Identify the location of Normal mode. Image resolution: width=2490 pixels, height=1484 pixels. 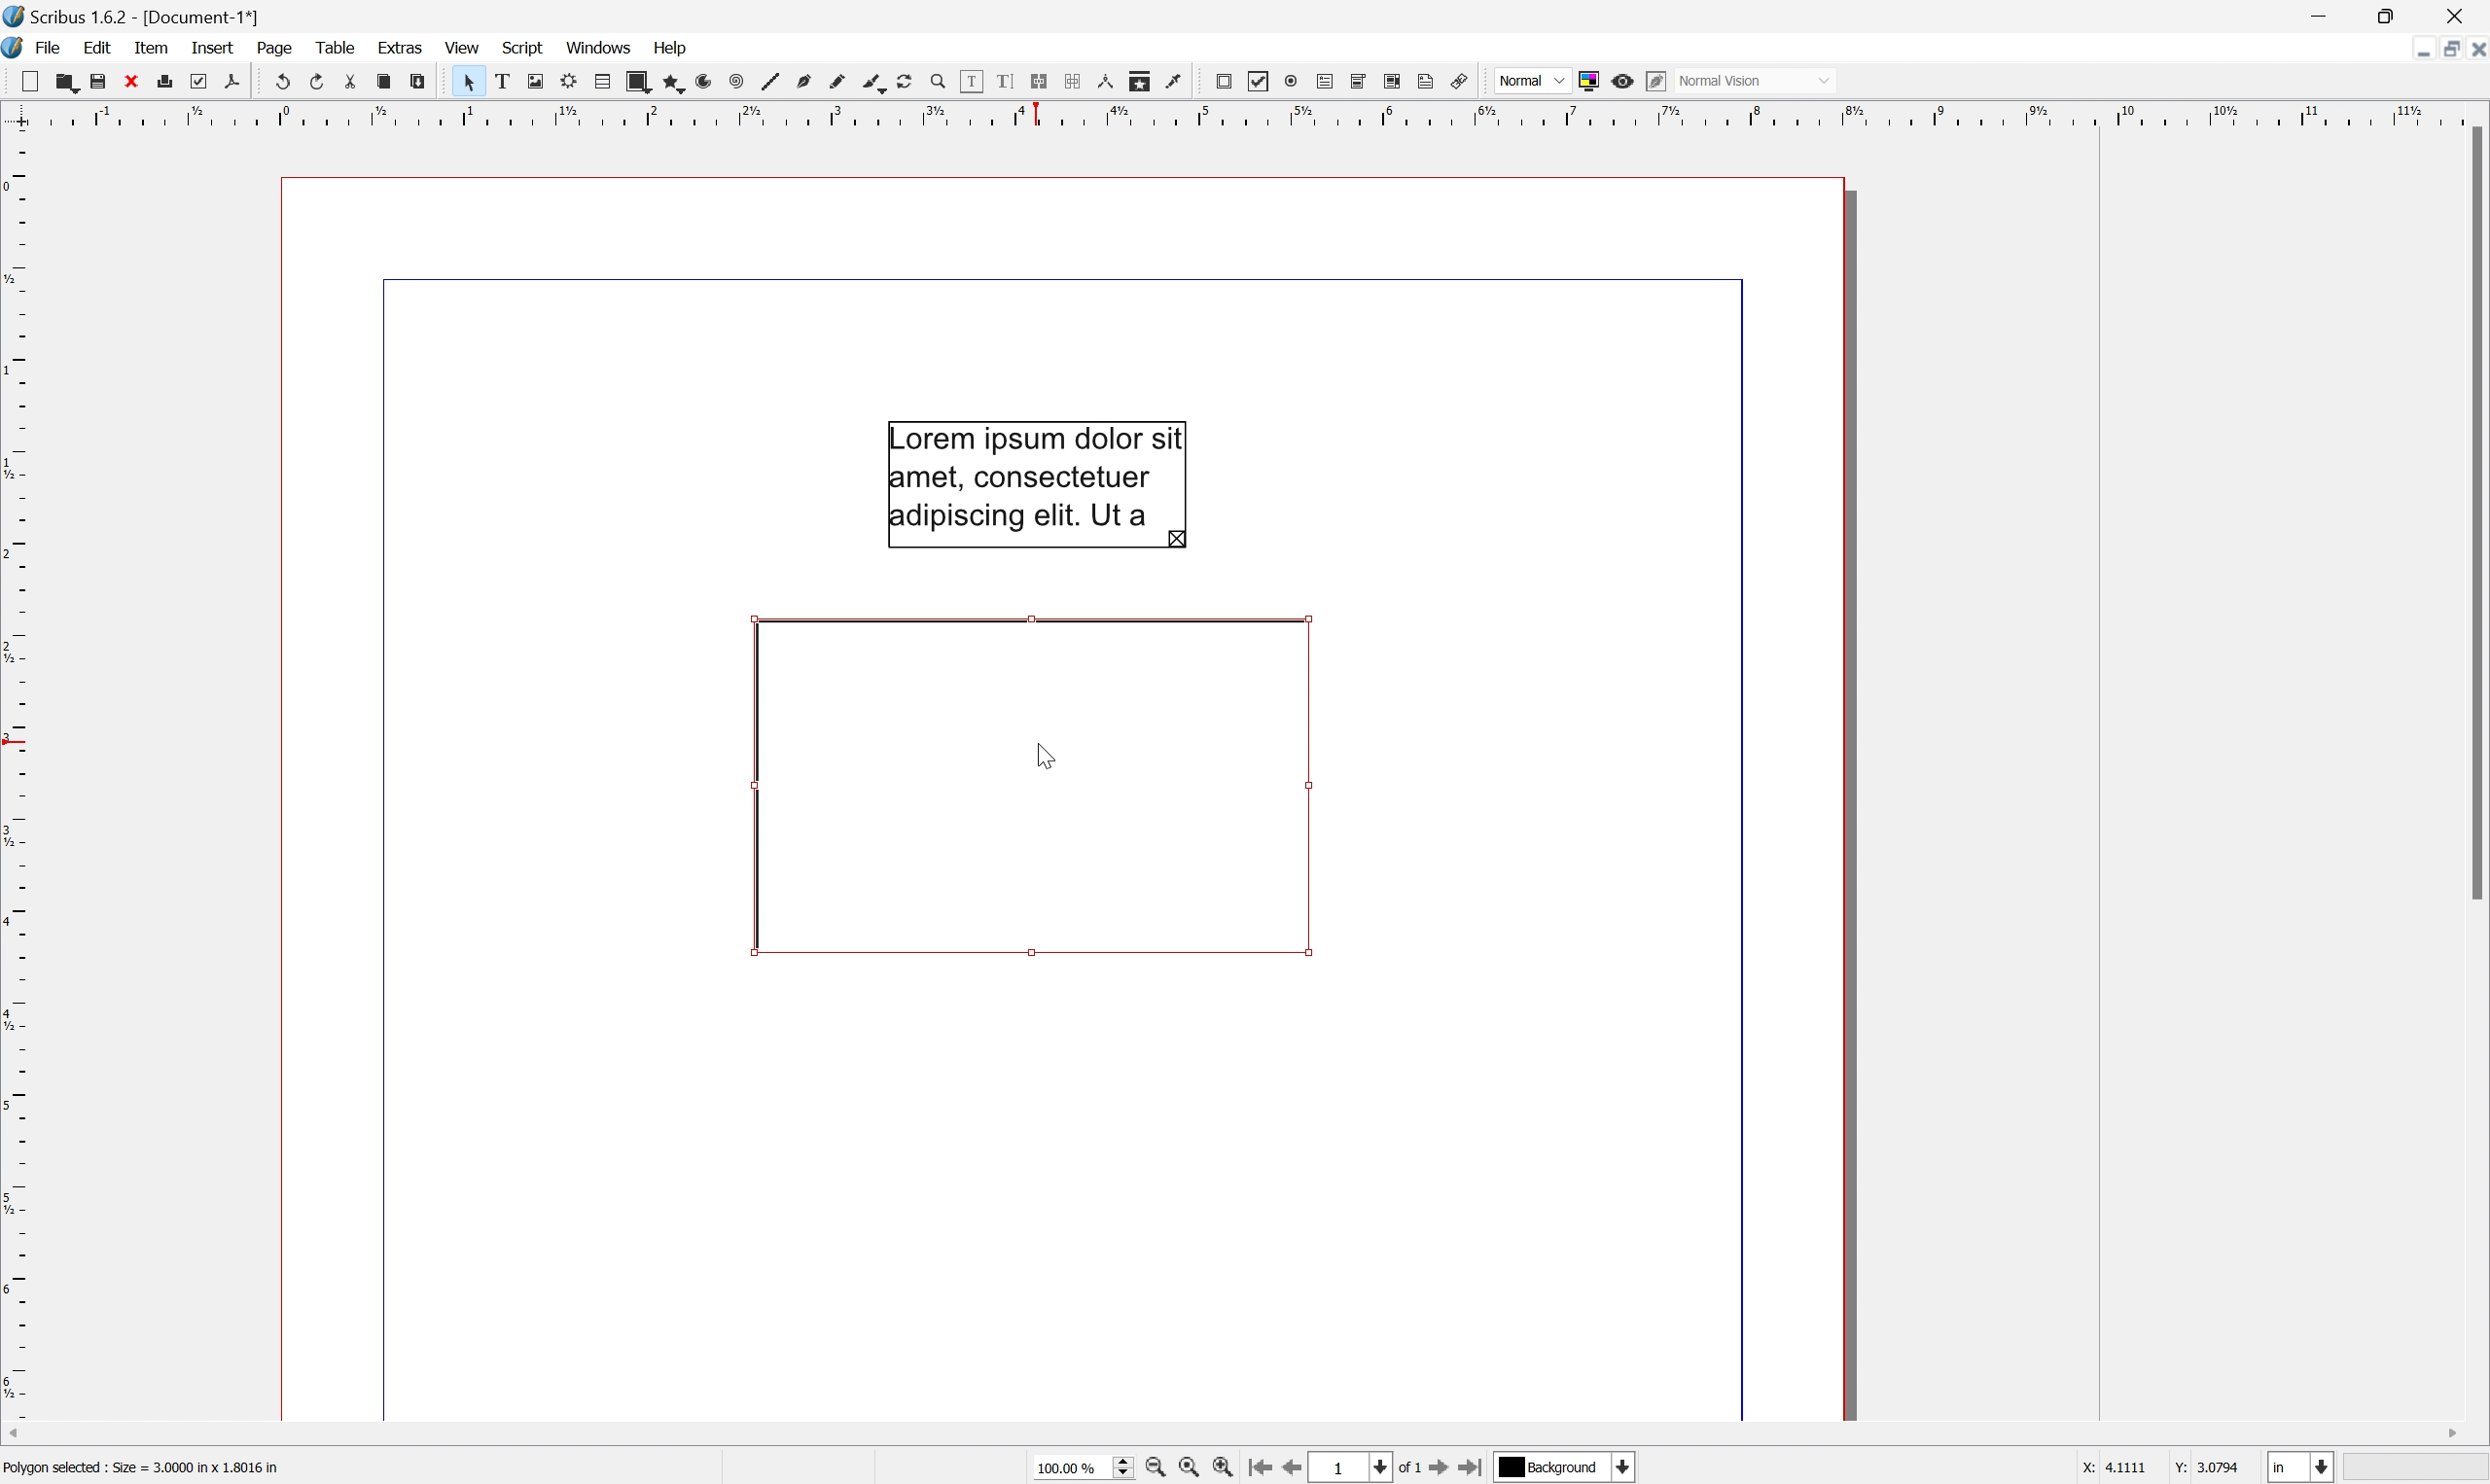
(1760, 81).